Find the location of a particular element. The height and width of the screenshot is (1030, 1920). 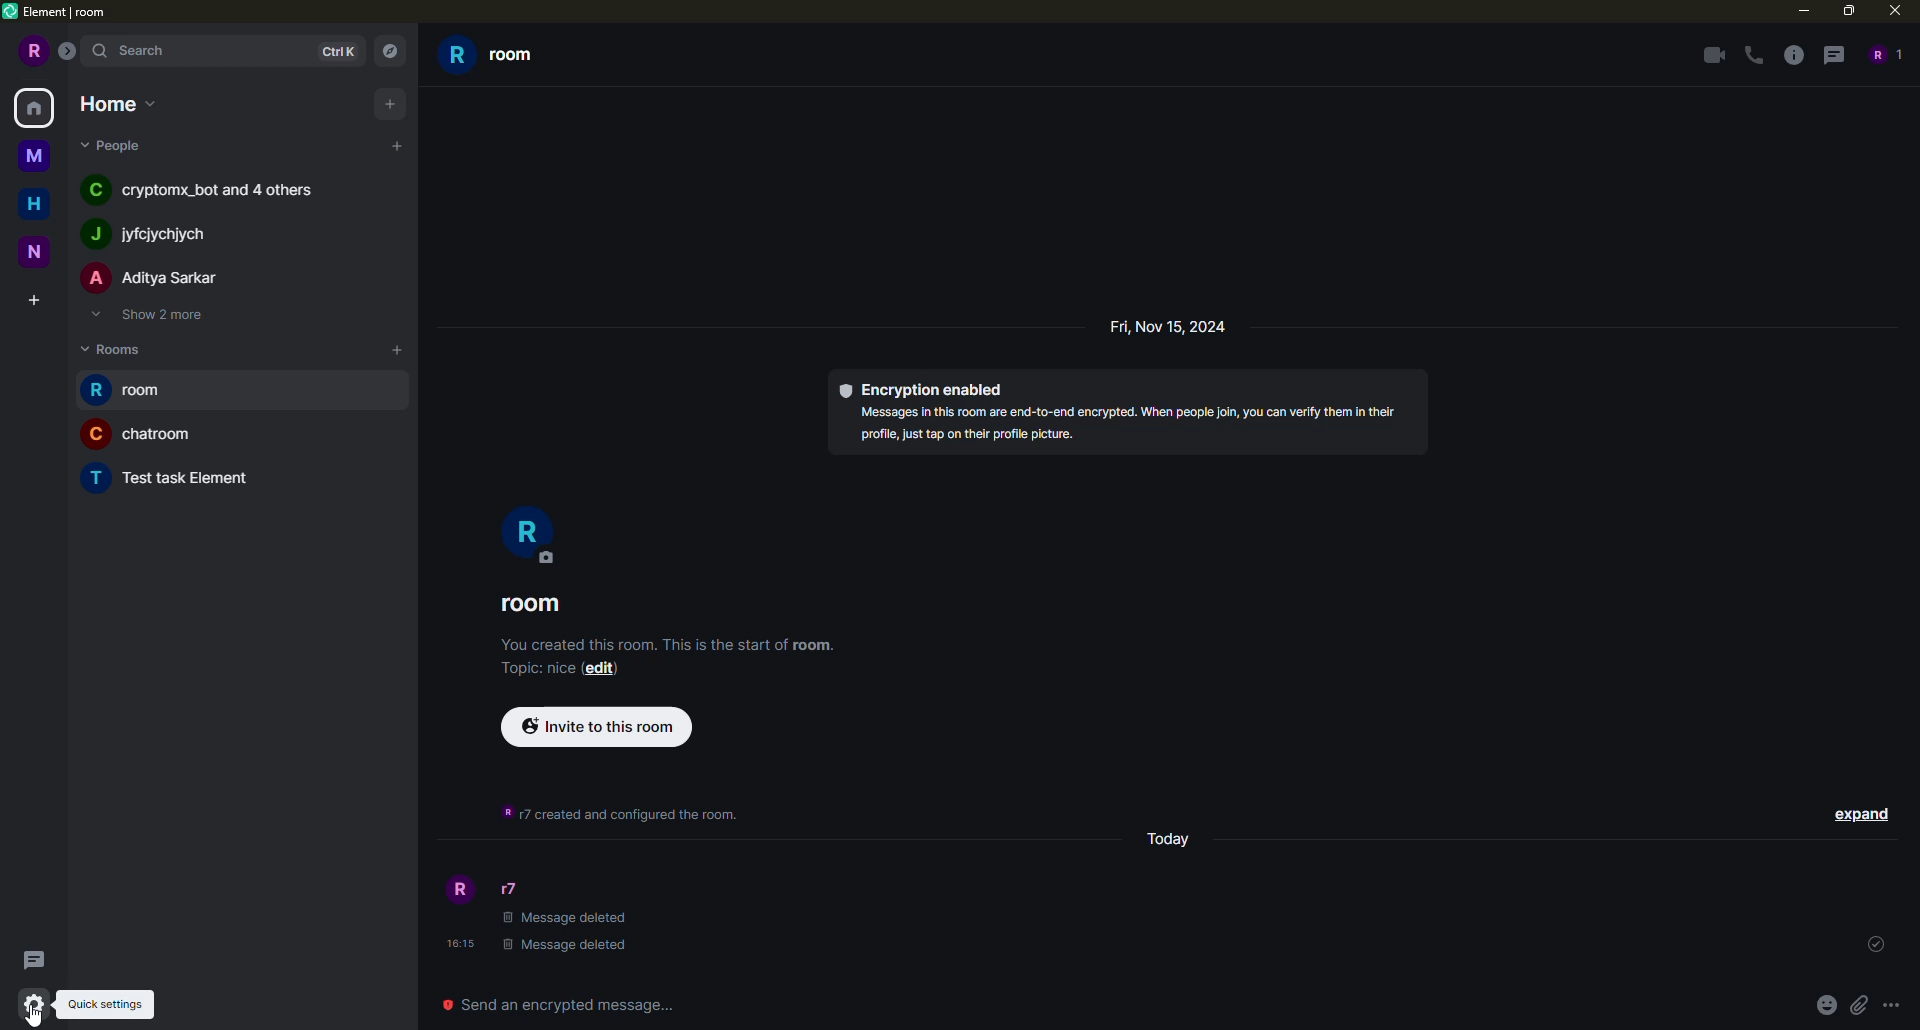

voice call is located at coordinates (1756, 56).